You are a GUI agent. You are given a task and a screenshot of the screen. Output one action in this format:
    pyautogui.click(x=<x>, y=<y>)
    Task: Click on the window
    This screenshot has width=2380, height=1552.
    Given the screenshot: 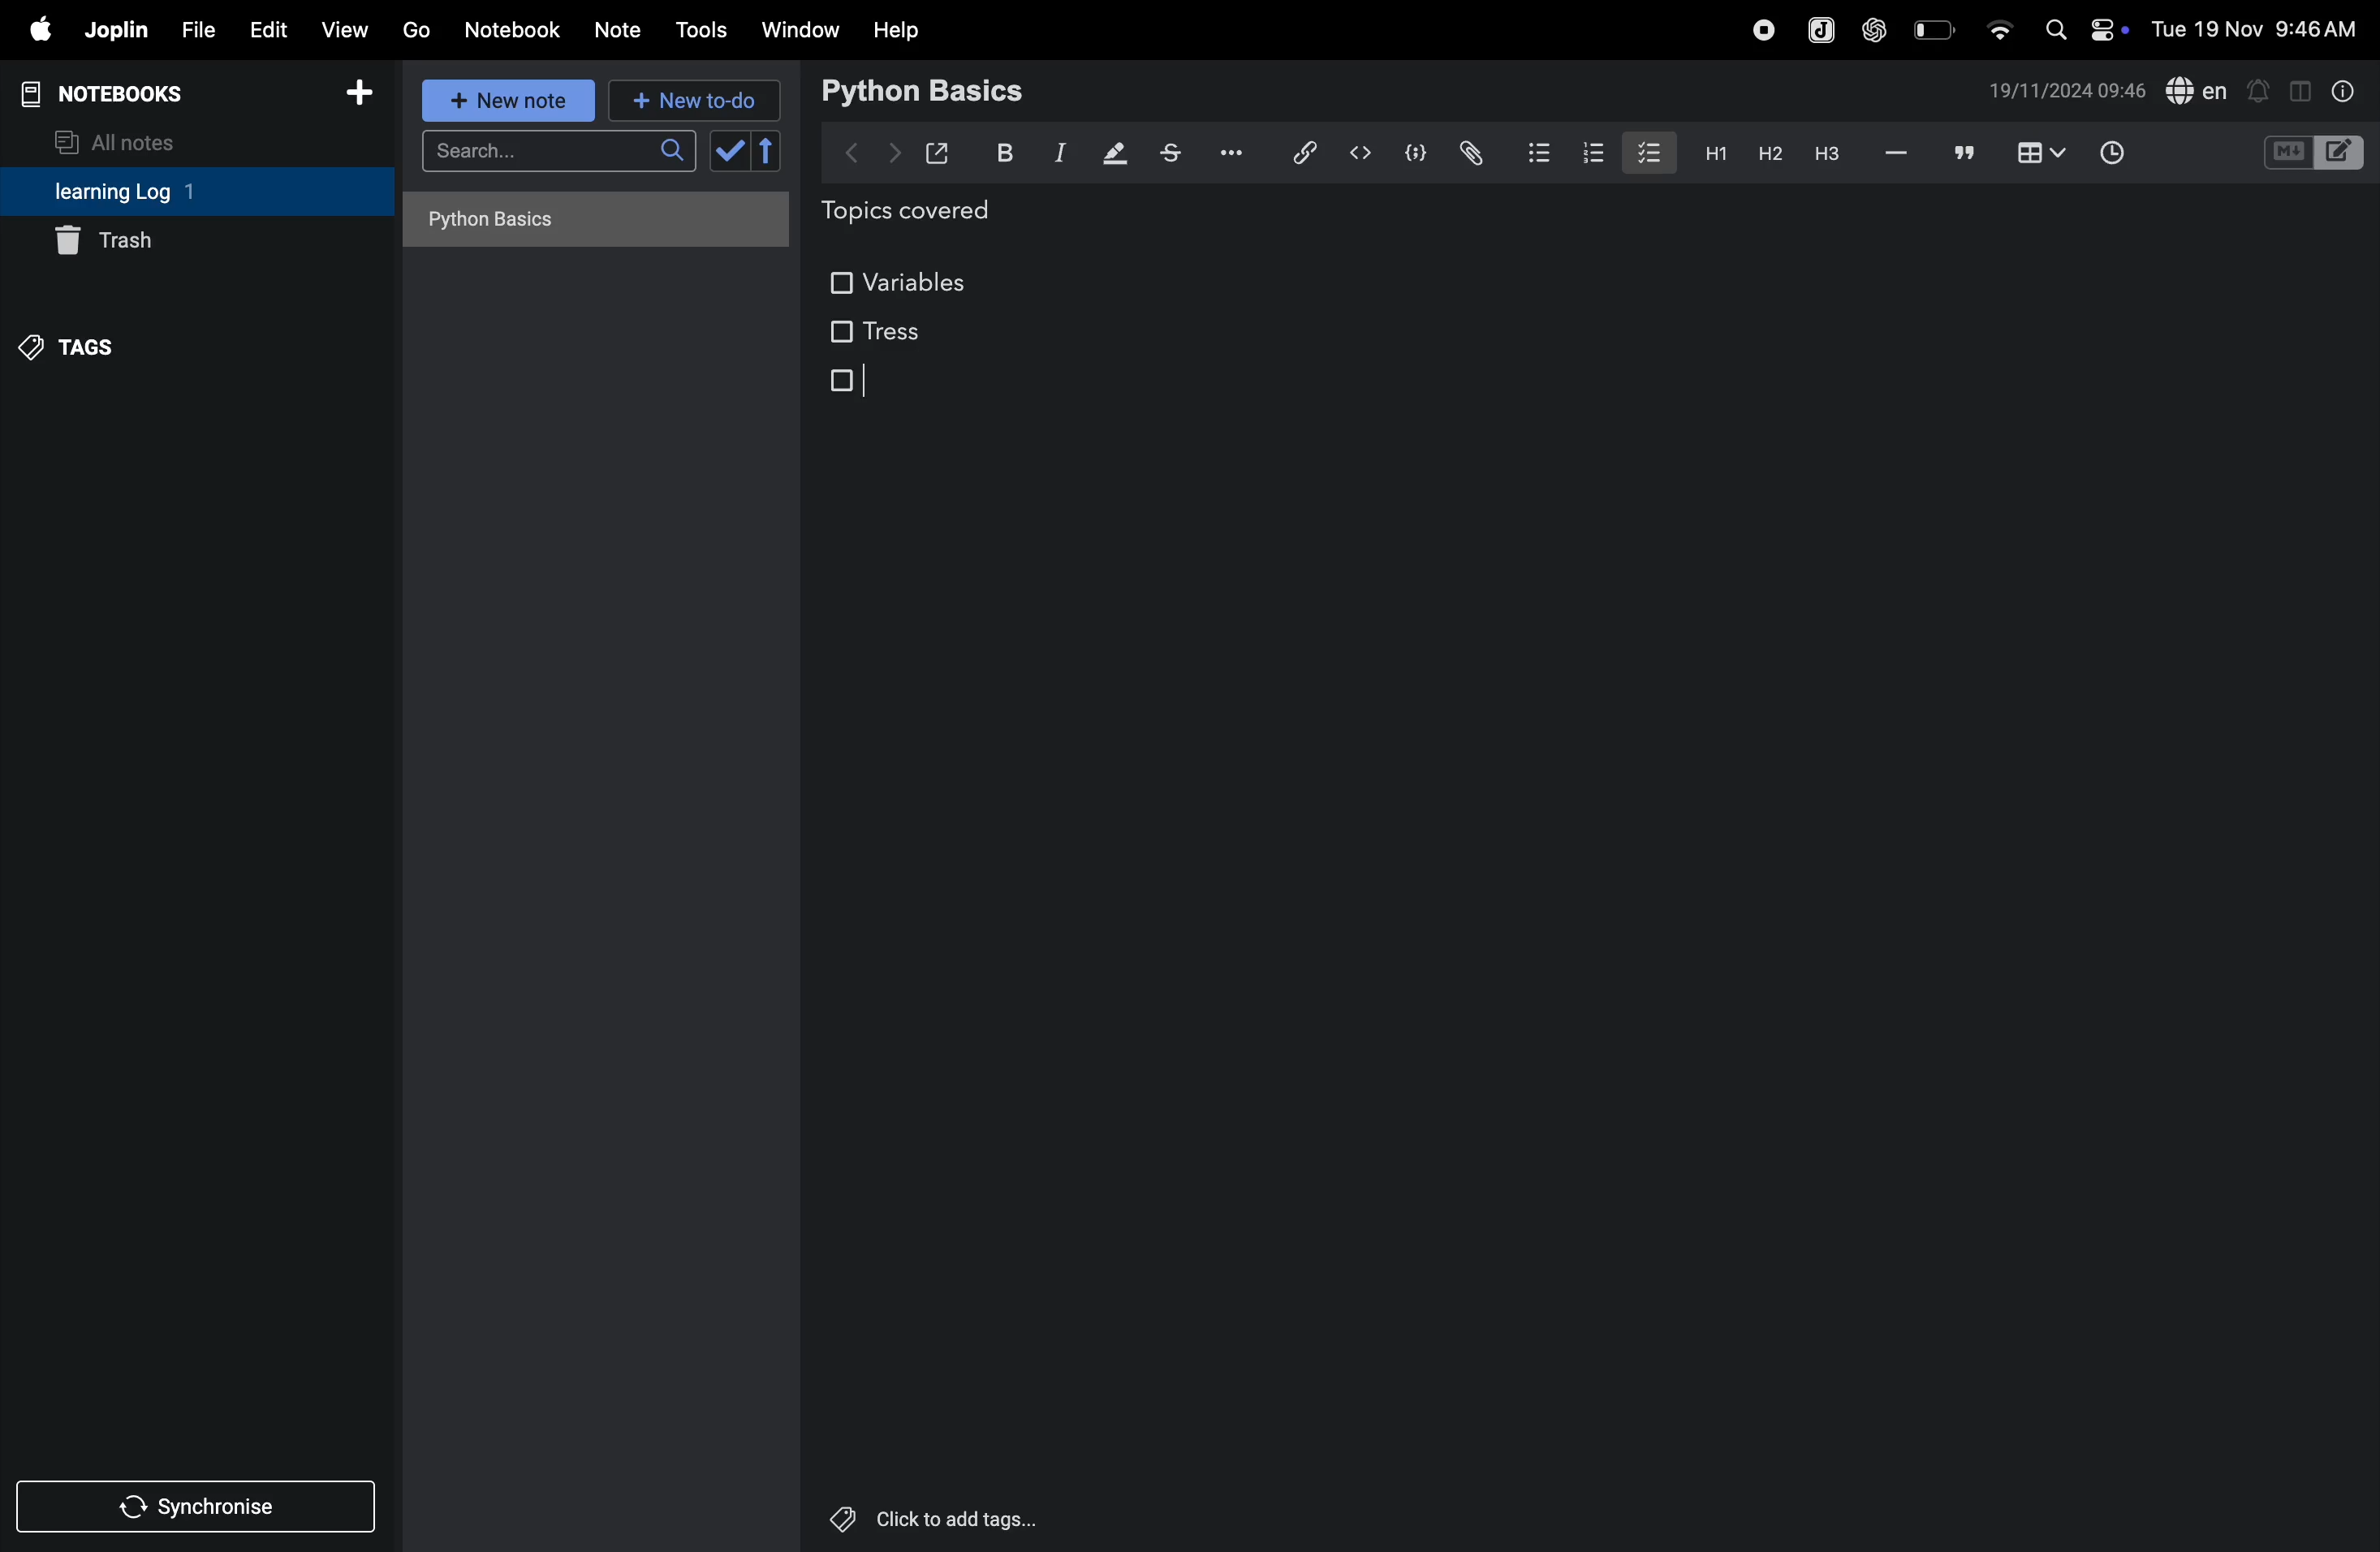 What is the action you would take?
    pyautogui.click(x=801, y=29)
    